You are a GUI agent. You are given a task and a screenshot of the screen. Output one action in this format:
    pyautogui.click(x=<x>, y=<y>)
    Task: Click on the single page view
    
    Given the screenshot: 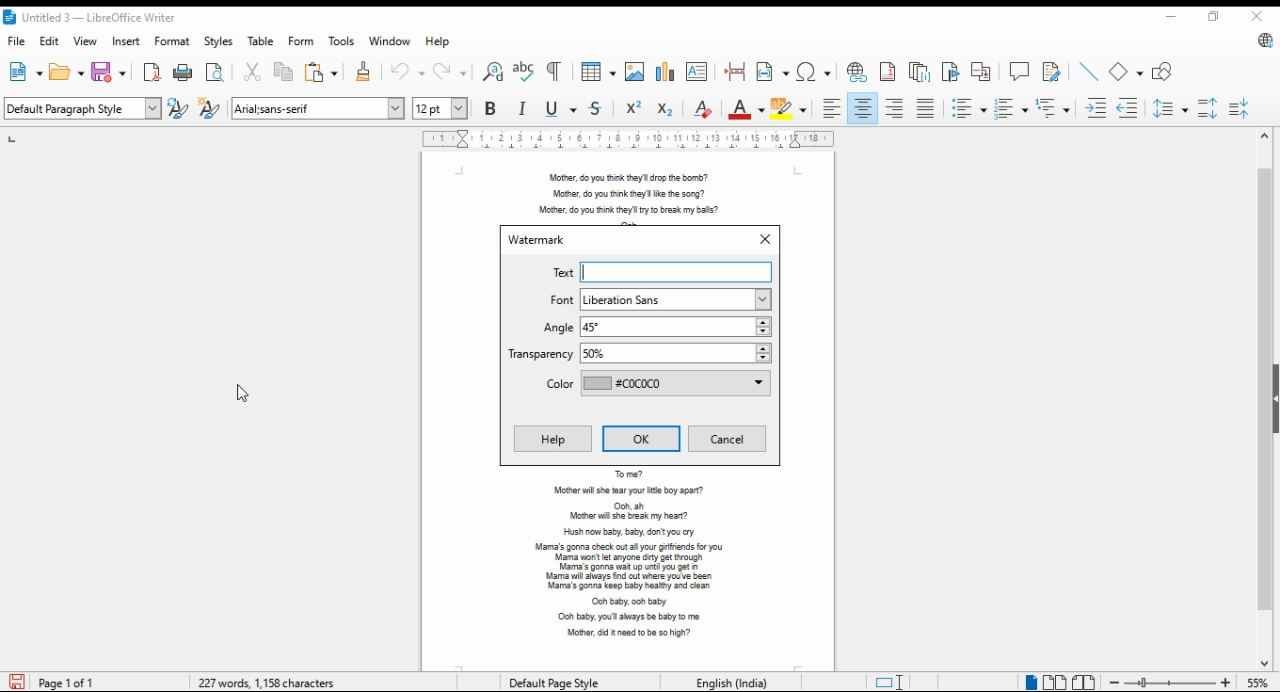 What is the action you would take?
    pyautogui.click(x=1028, y=682)
    